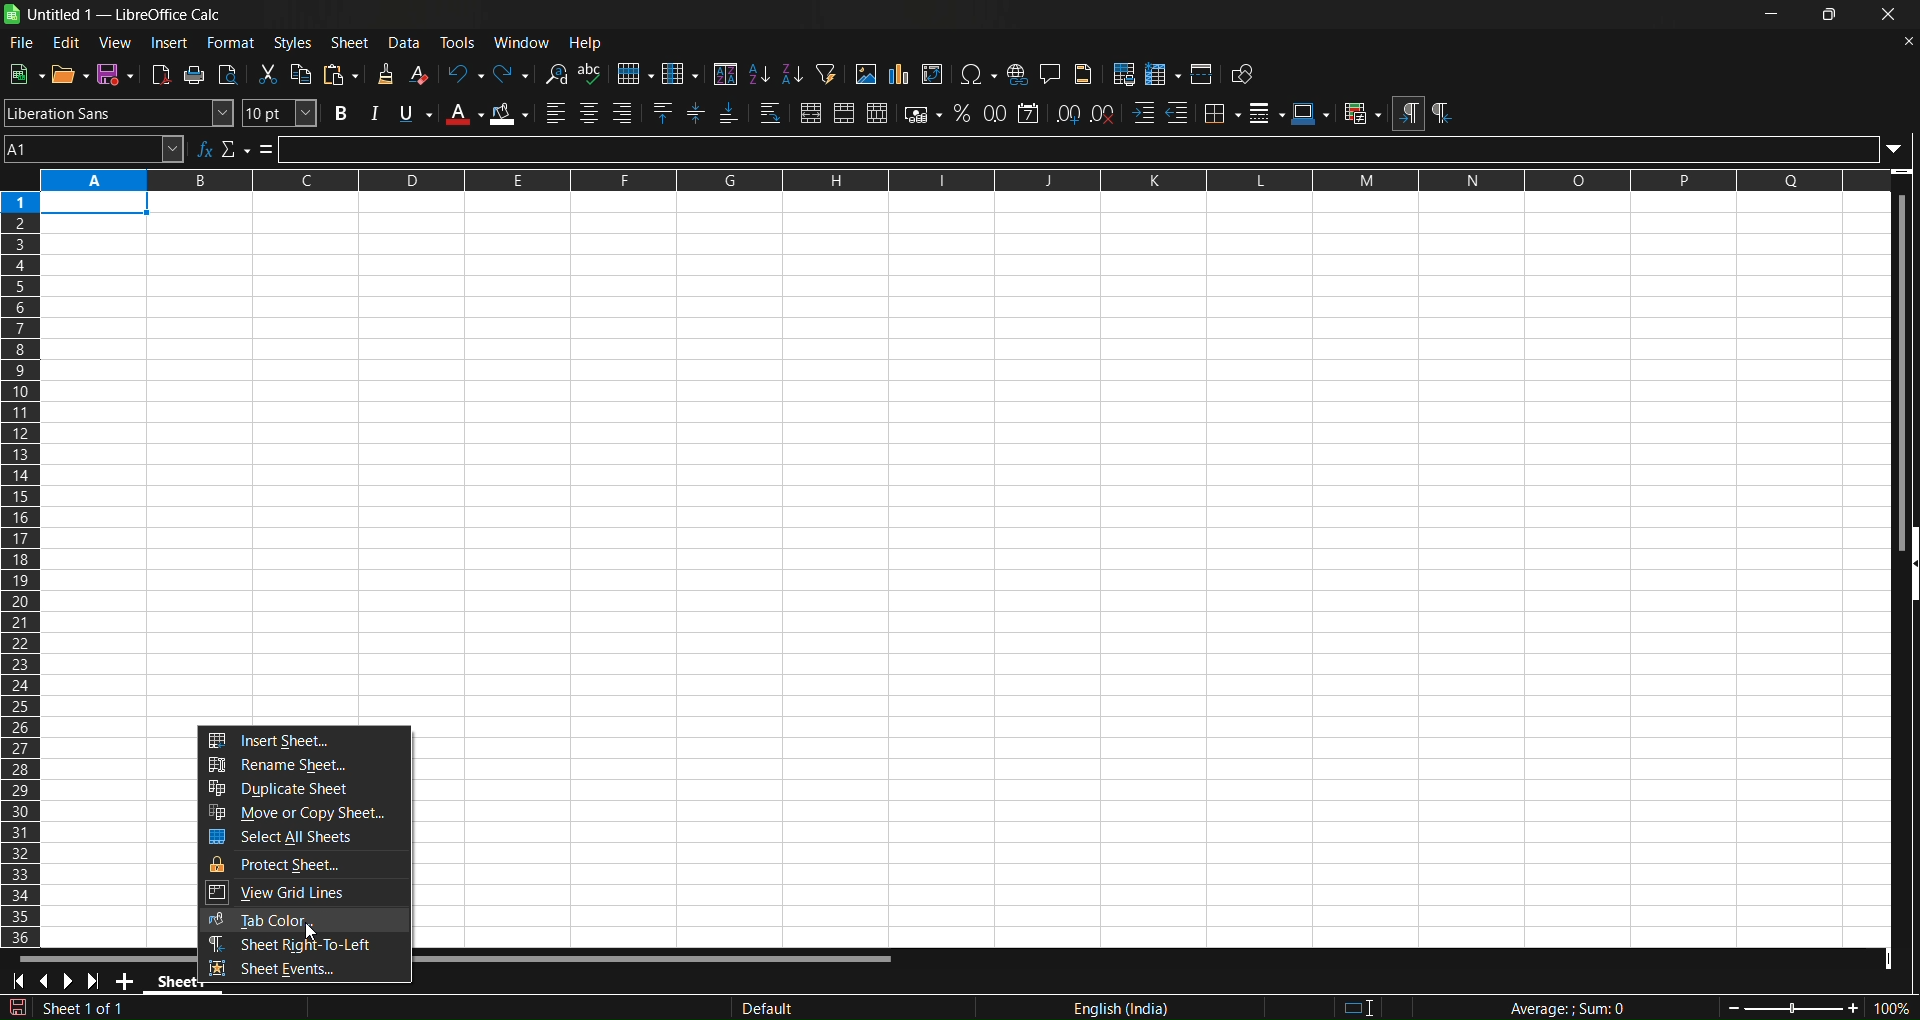 This screenshot has width=1920, height=1020. Describe the element at coordinates (235, 148) in the screenshot. I see `select function` at that location.